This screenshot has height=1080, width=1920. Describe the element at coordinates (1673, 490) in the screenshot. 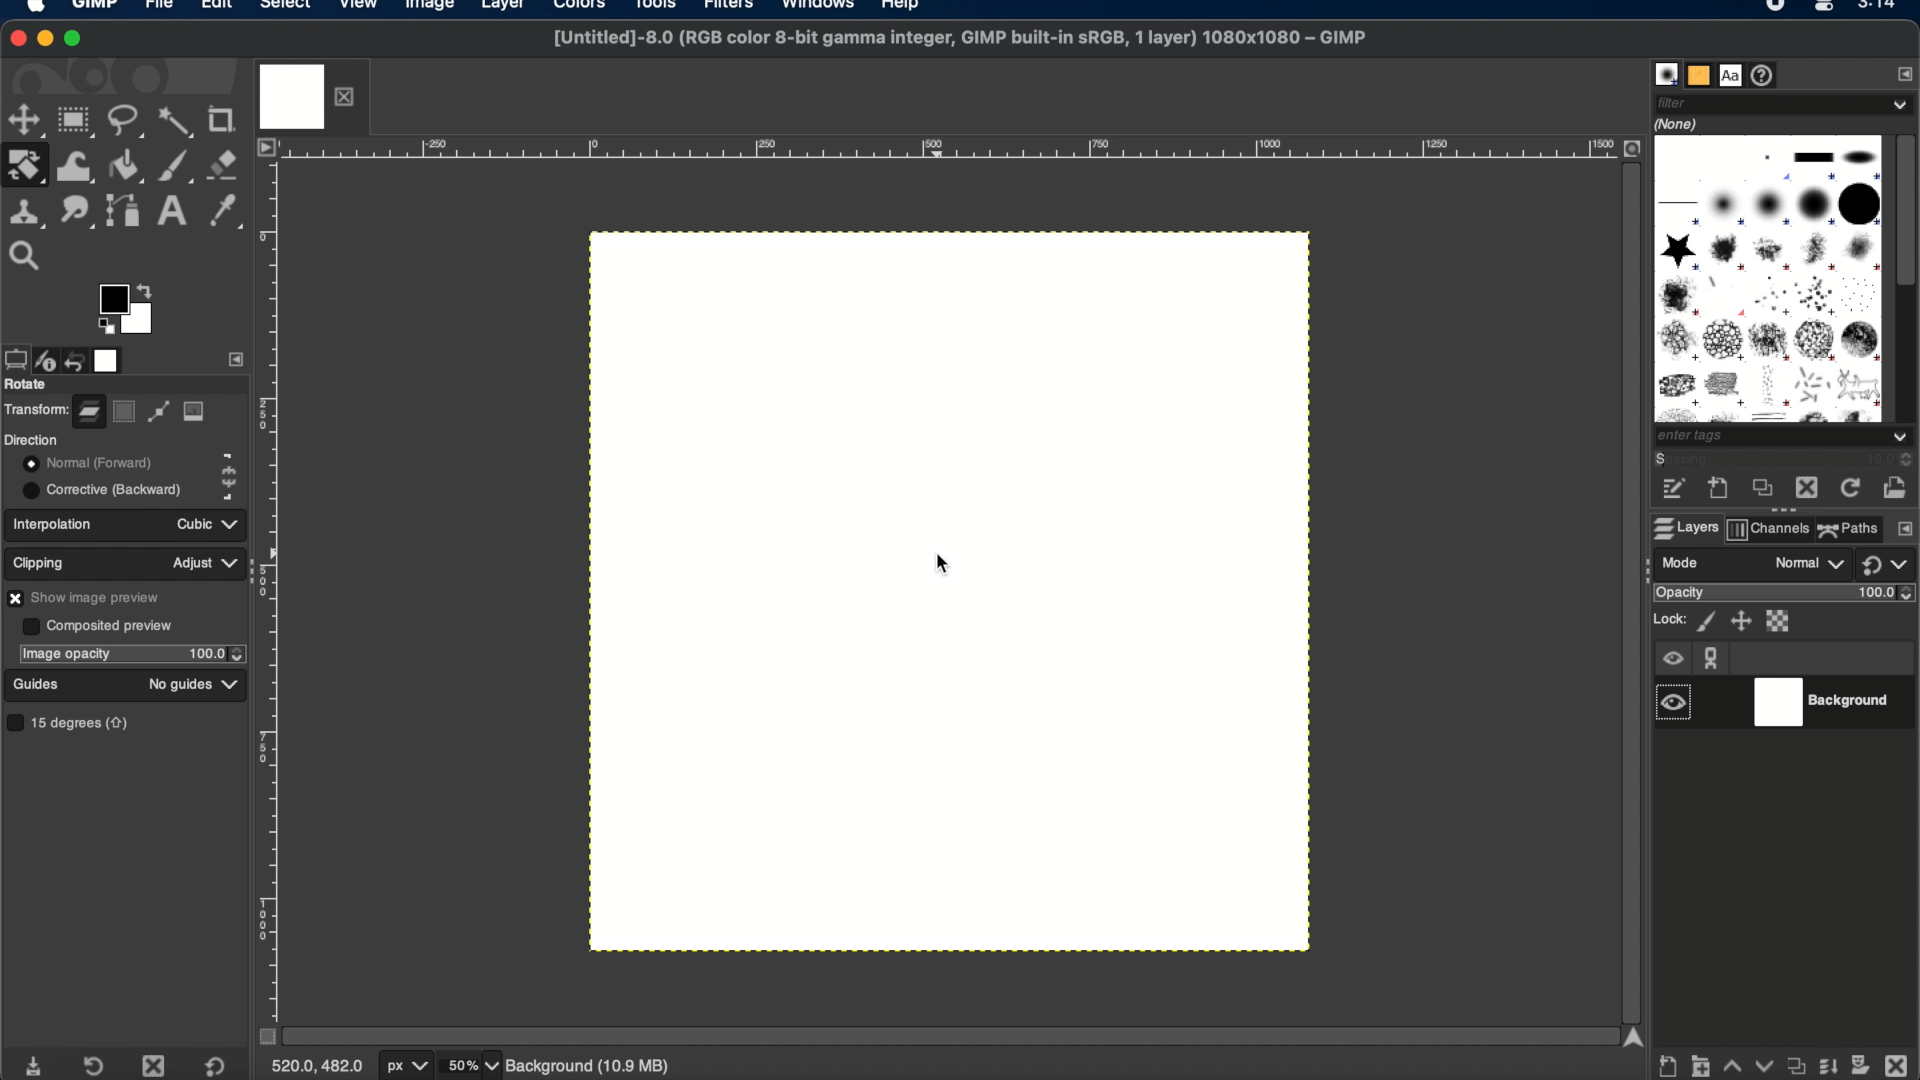

I see `edit this brush` at that location.